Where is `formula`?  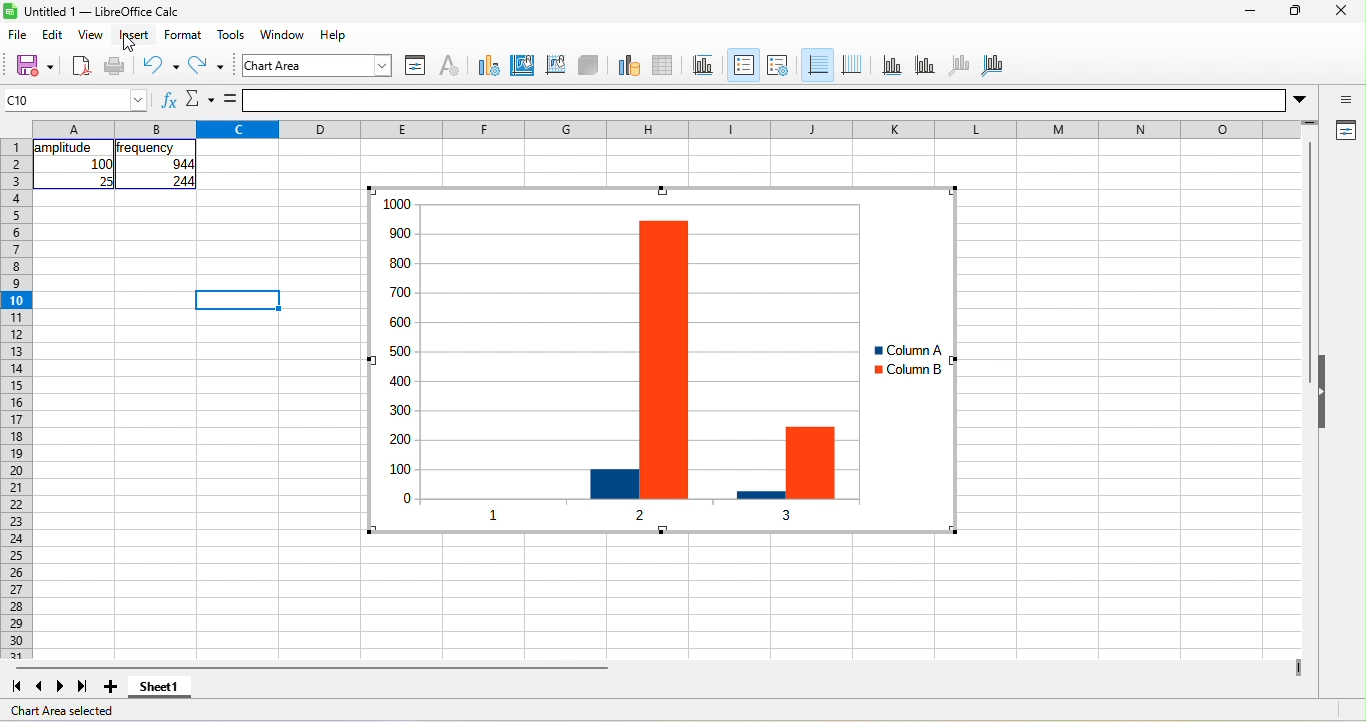
formula is located at coordinates (231, 100).